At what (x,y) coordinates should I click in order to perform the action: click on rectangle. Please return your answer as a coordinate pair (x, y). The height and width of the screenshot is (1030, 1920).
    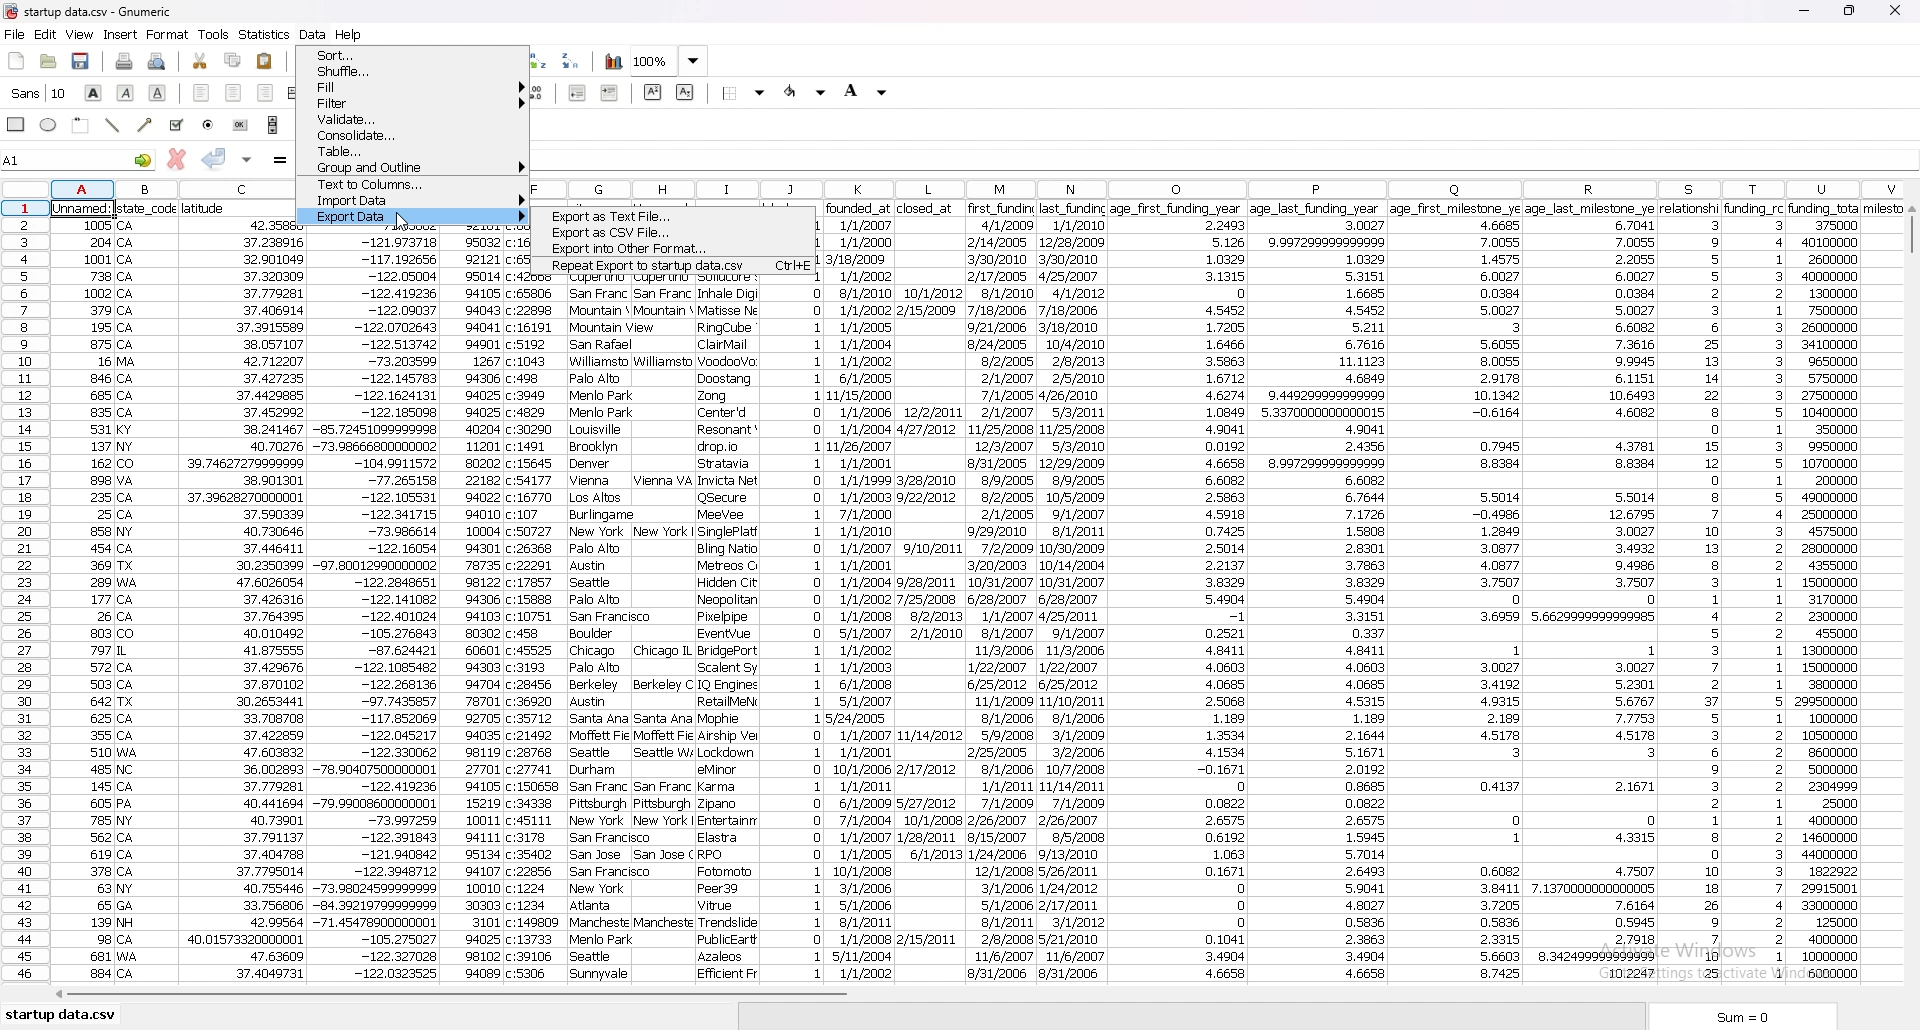
    Looking at the image, I should click on (18, 123).